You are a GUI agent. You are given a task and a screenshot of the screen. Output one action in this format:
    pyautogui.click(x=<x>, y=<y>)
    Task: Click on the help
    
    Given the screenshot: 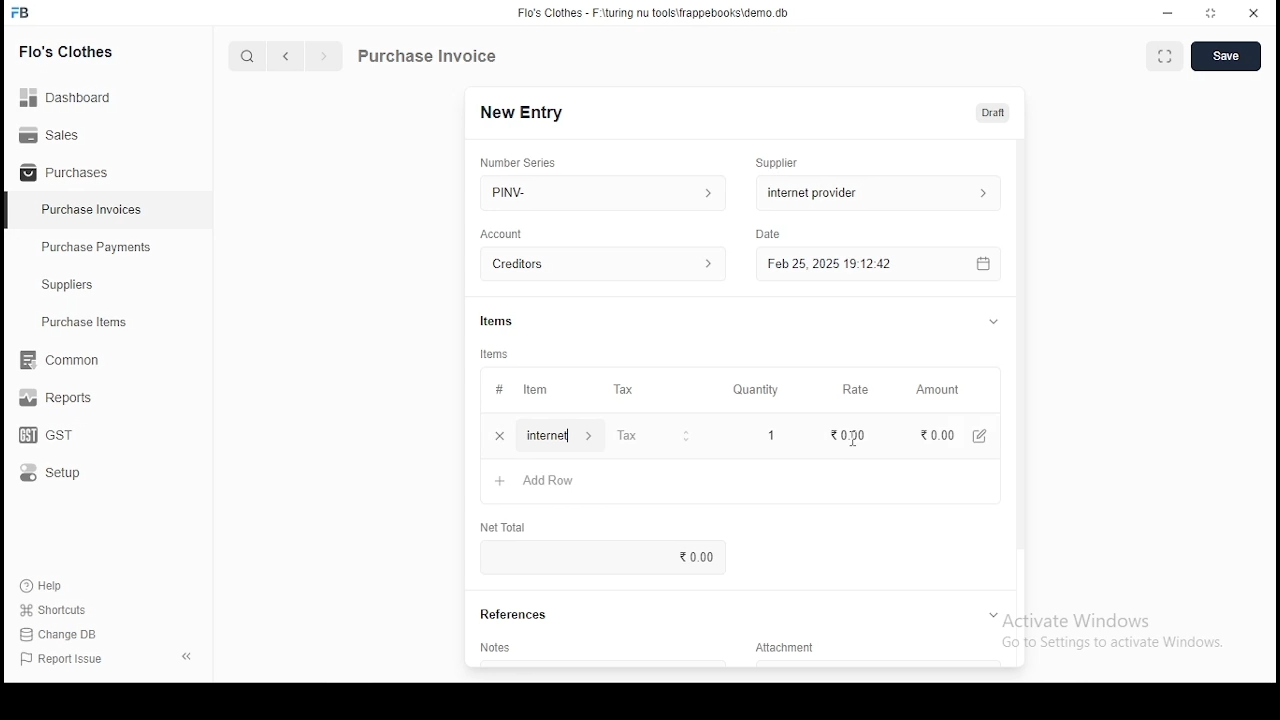 What is the action you would take?
    pyautogui.click(x=46, y=583)
    